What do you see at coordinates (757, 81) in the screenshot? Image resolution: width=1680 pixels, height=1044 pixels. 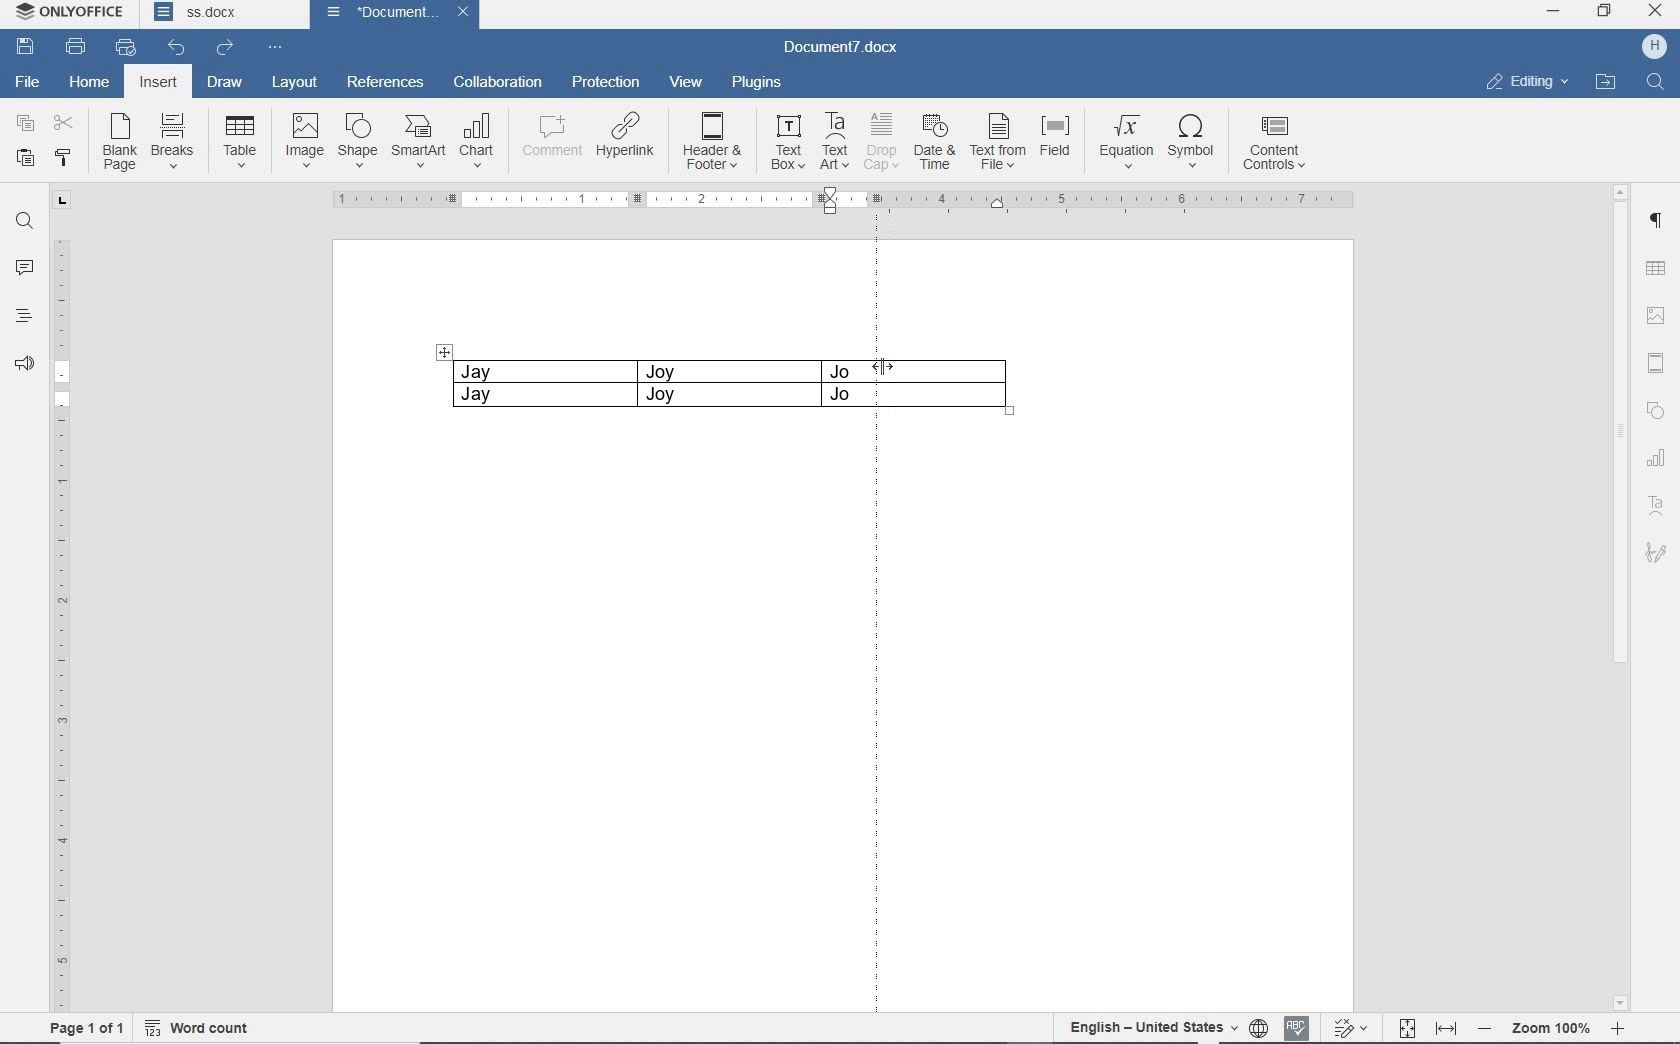 I see `PLUGINS` at bounding box center [757, 81].